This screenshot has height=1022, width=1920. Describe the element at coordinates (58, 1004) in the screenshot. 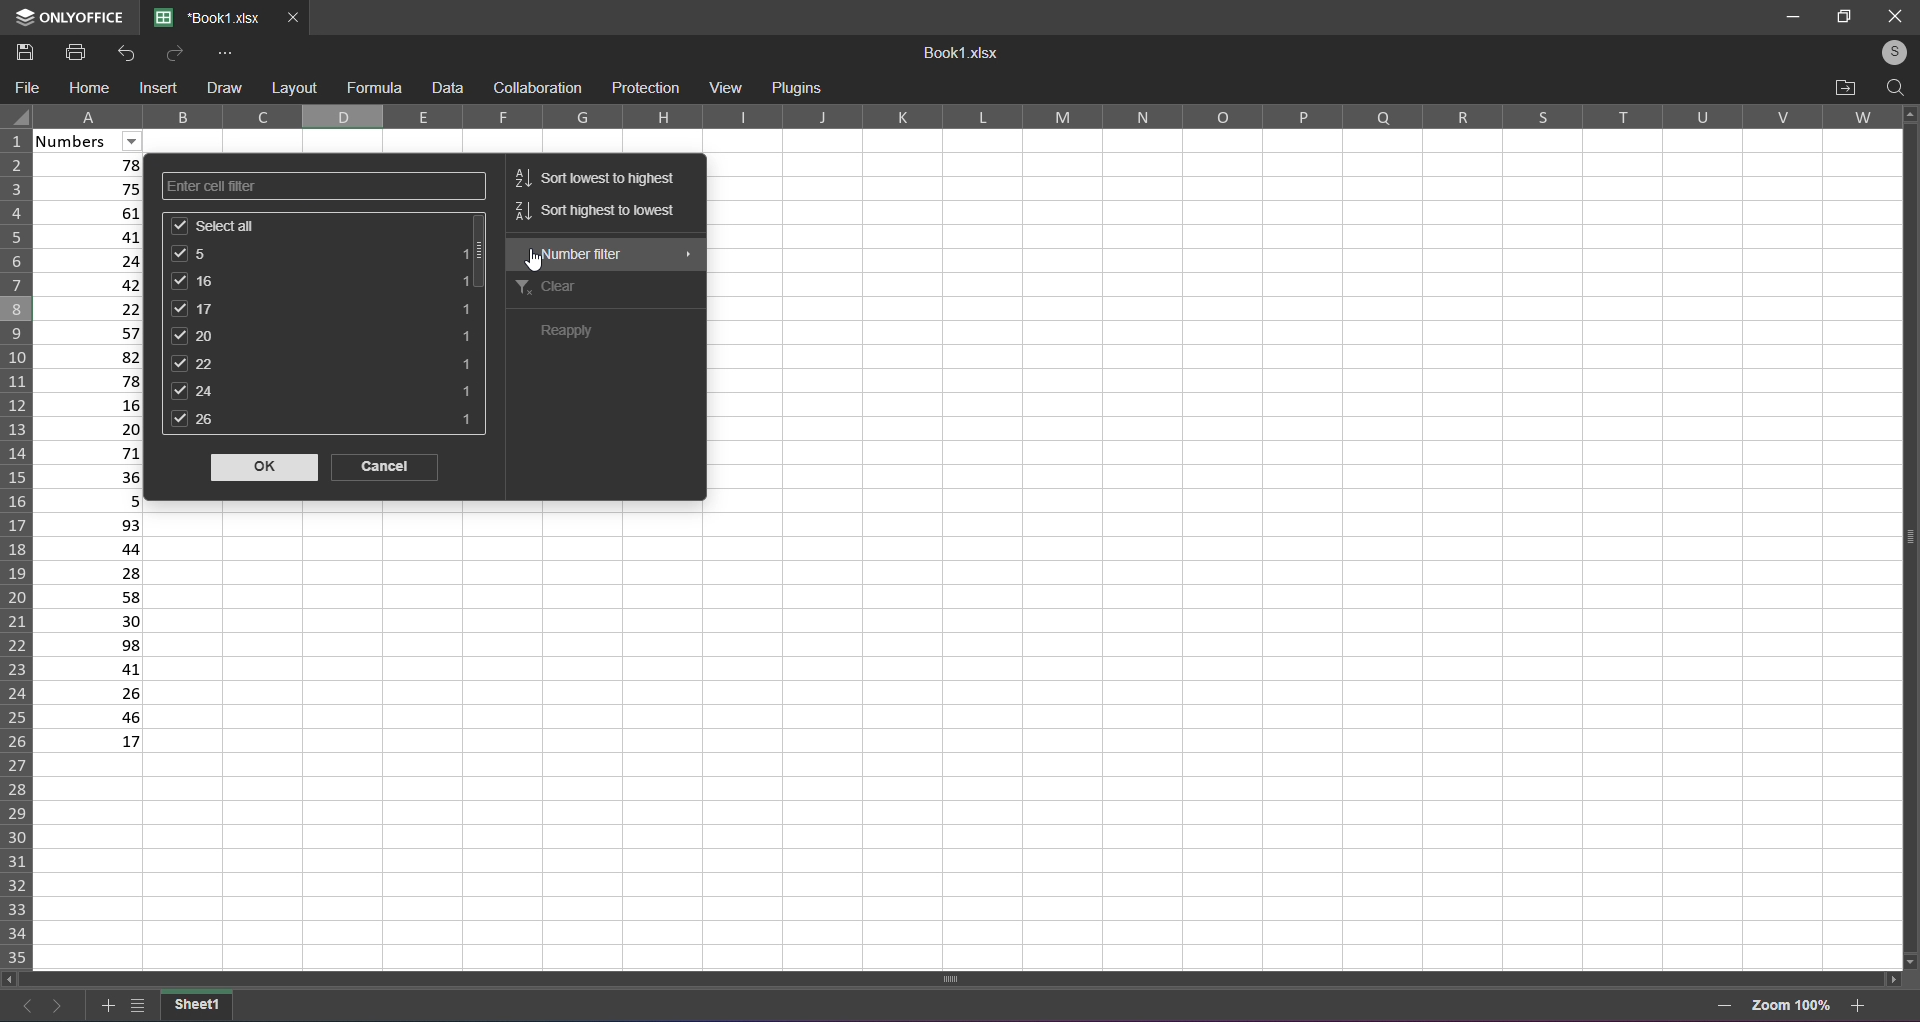

I see `next` at that location.